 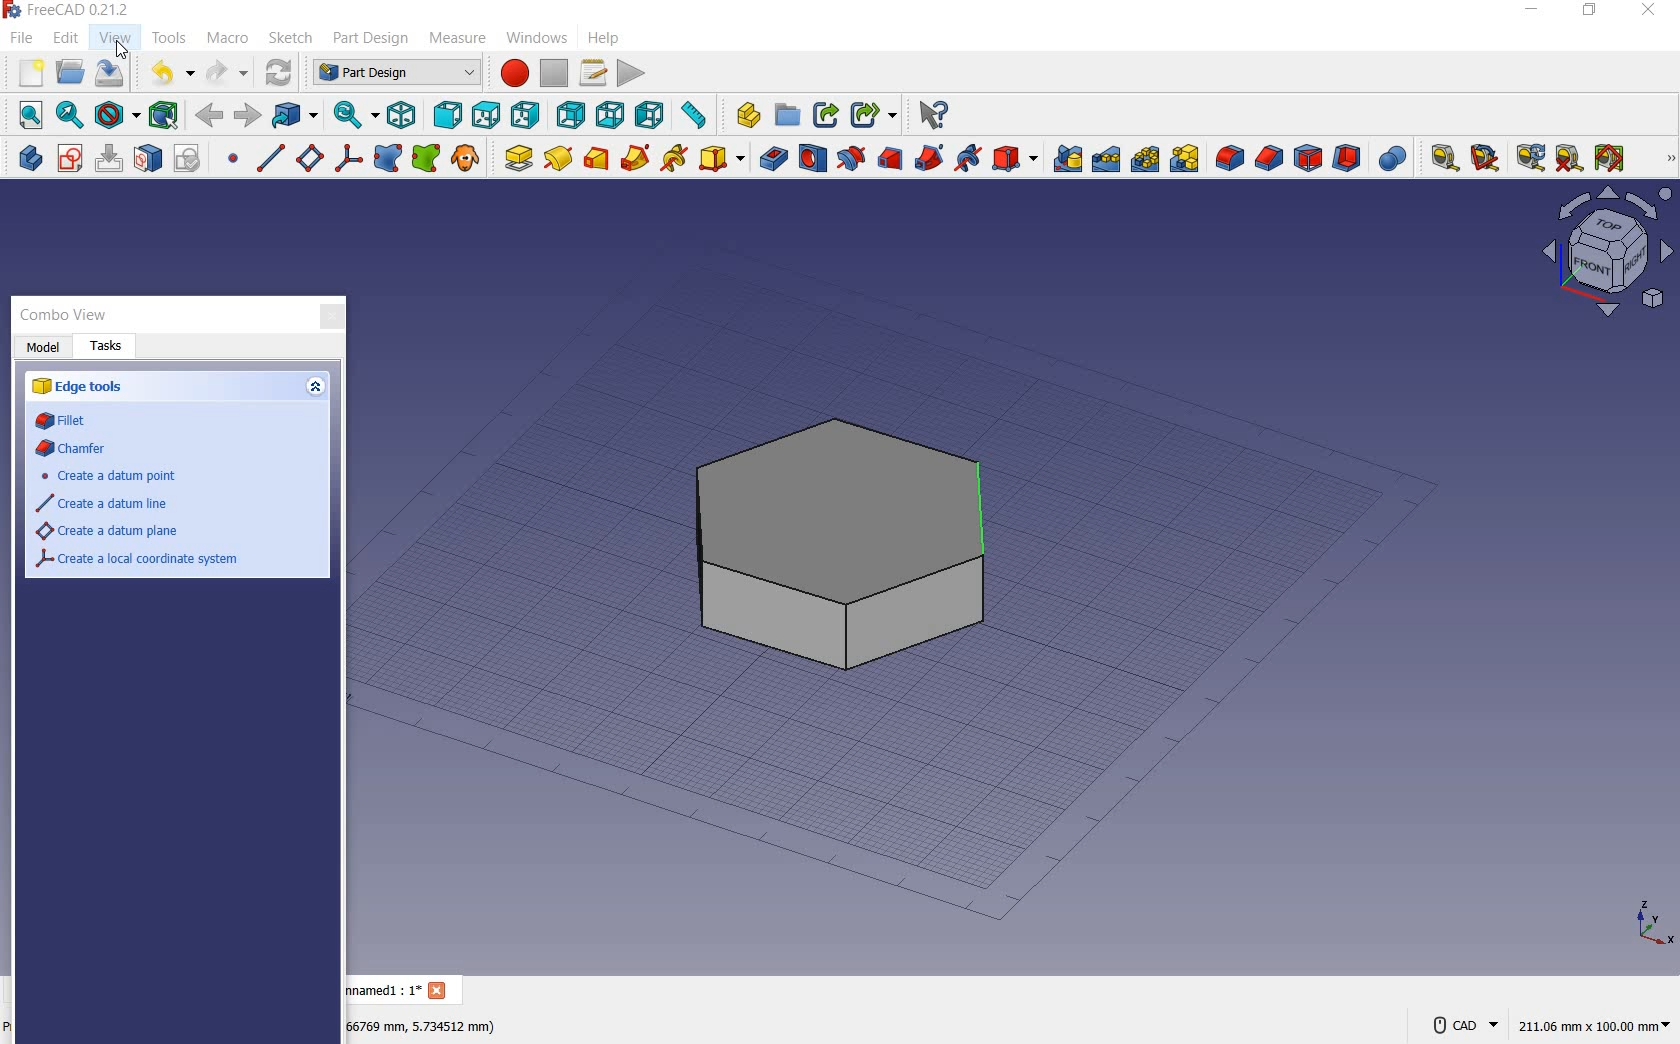 I want to click on pocket, so click(x=771, y=158).